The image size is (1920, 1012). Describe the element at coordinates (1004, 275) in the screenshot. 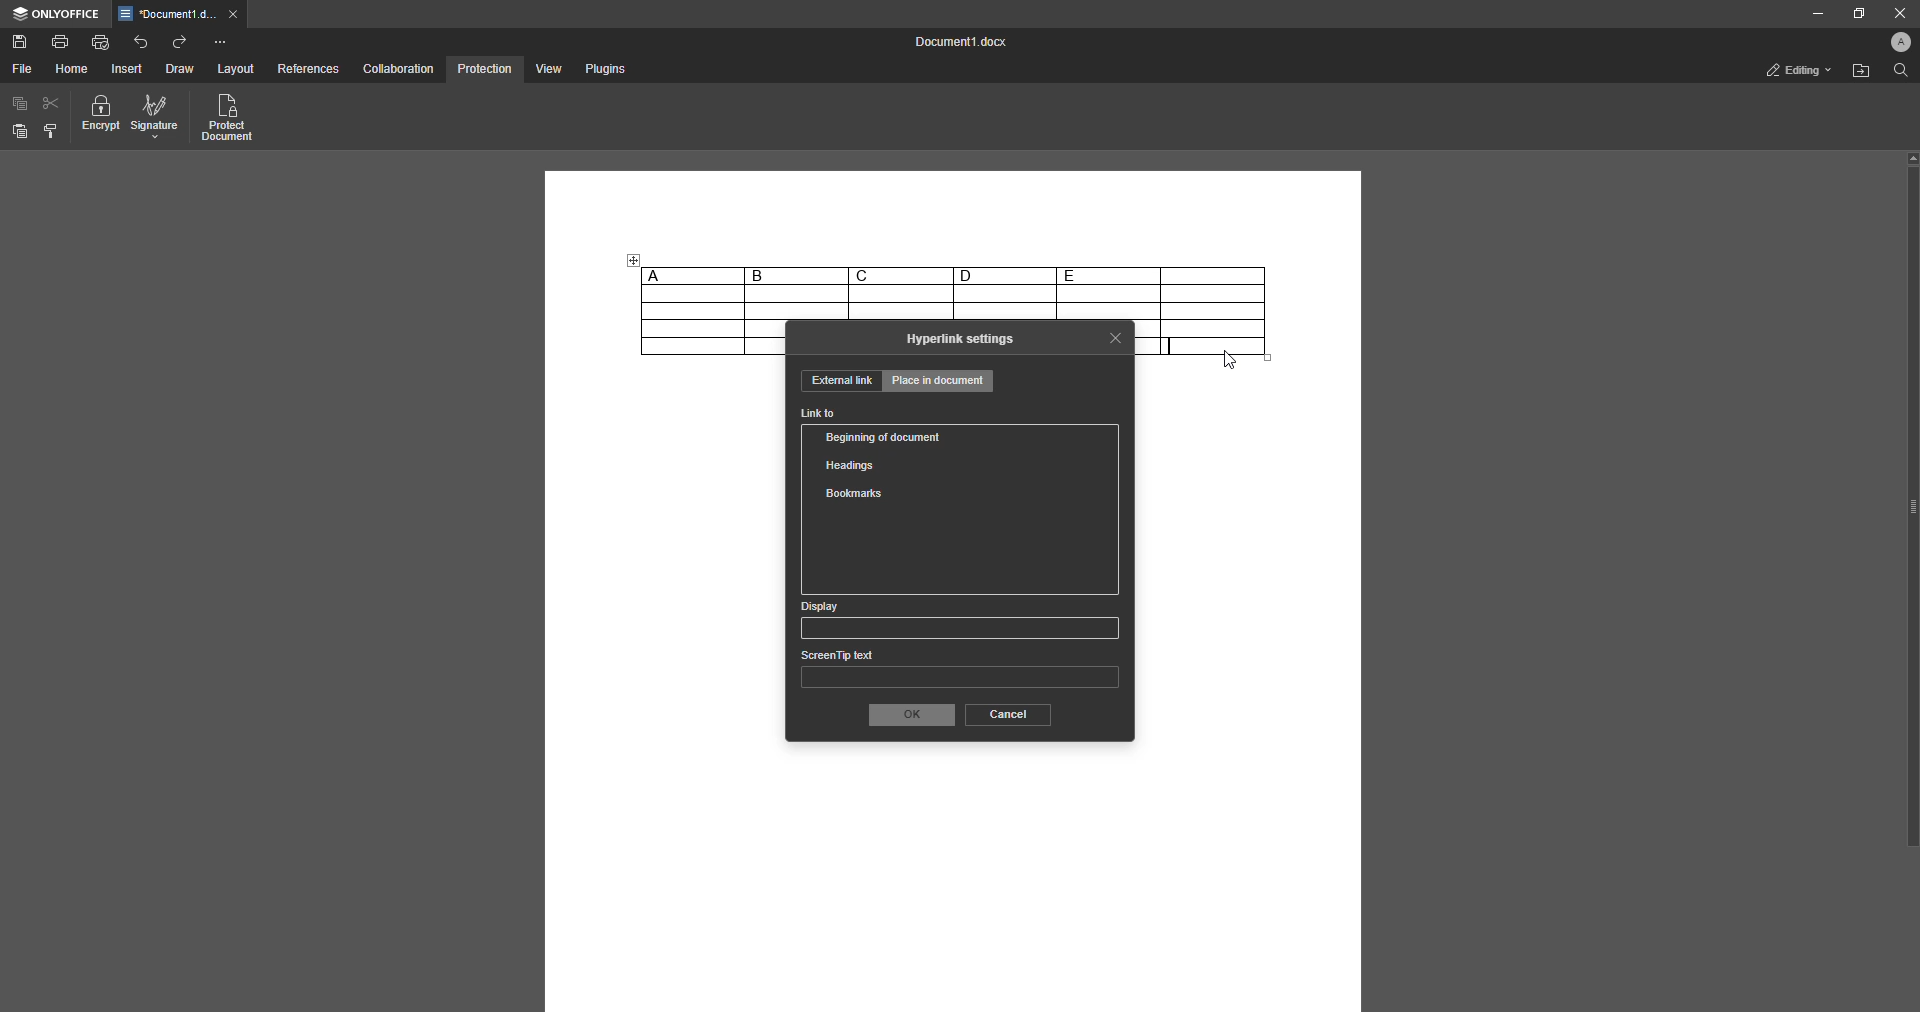

I see `D` at that location.